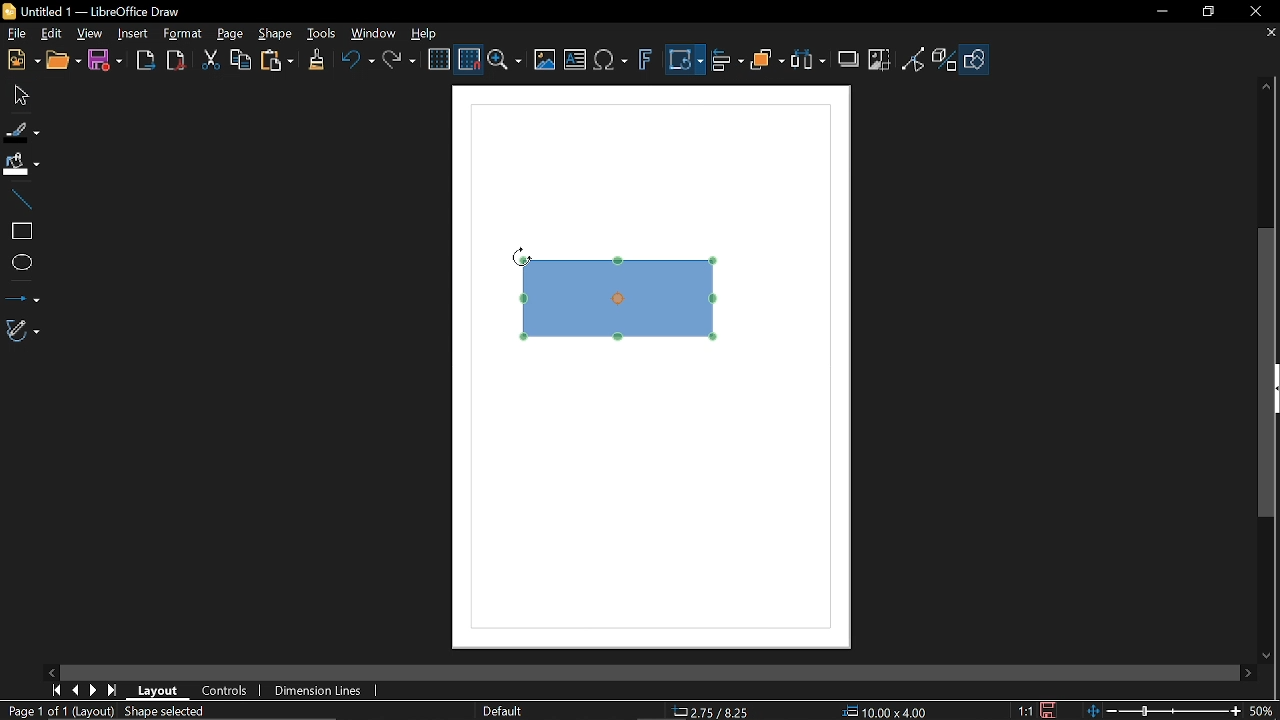  What do you see at coordinates (181, 34) in the screenshot?
I see `Format` at bounding box center [181, 34].